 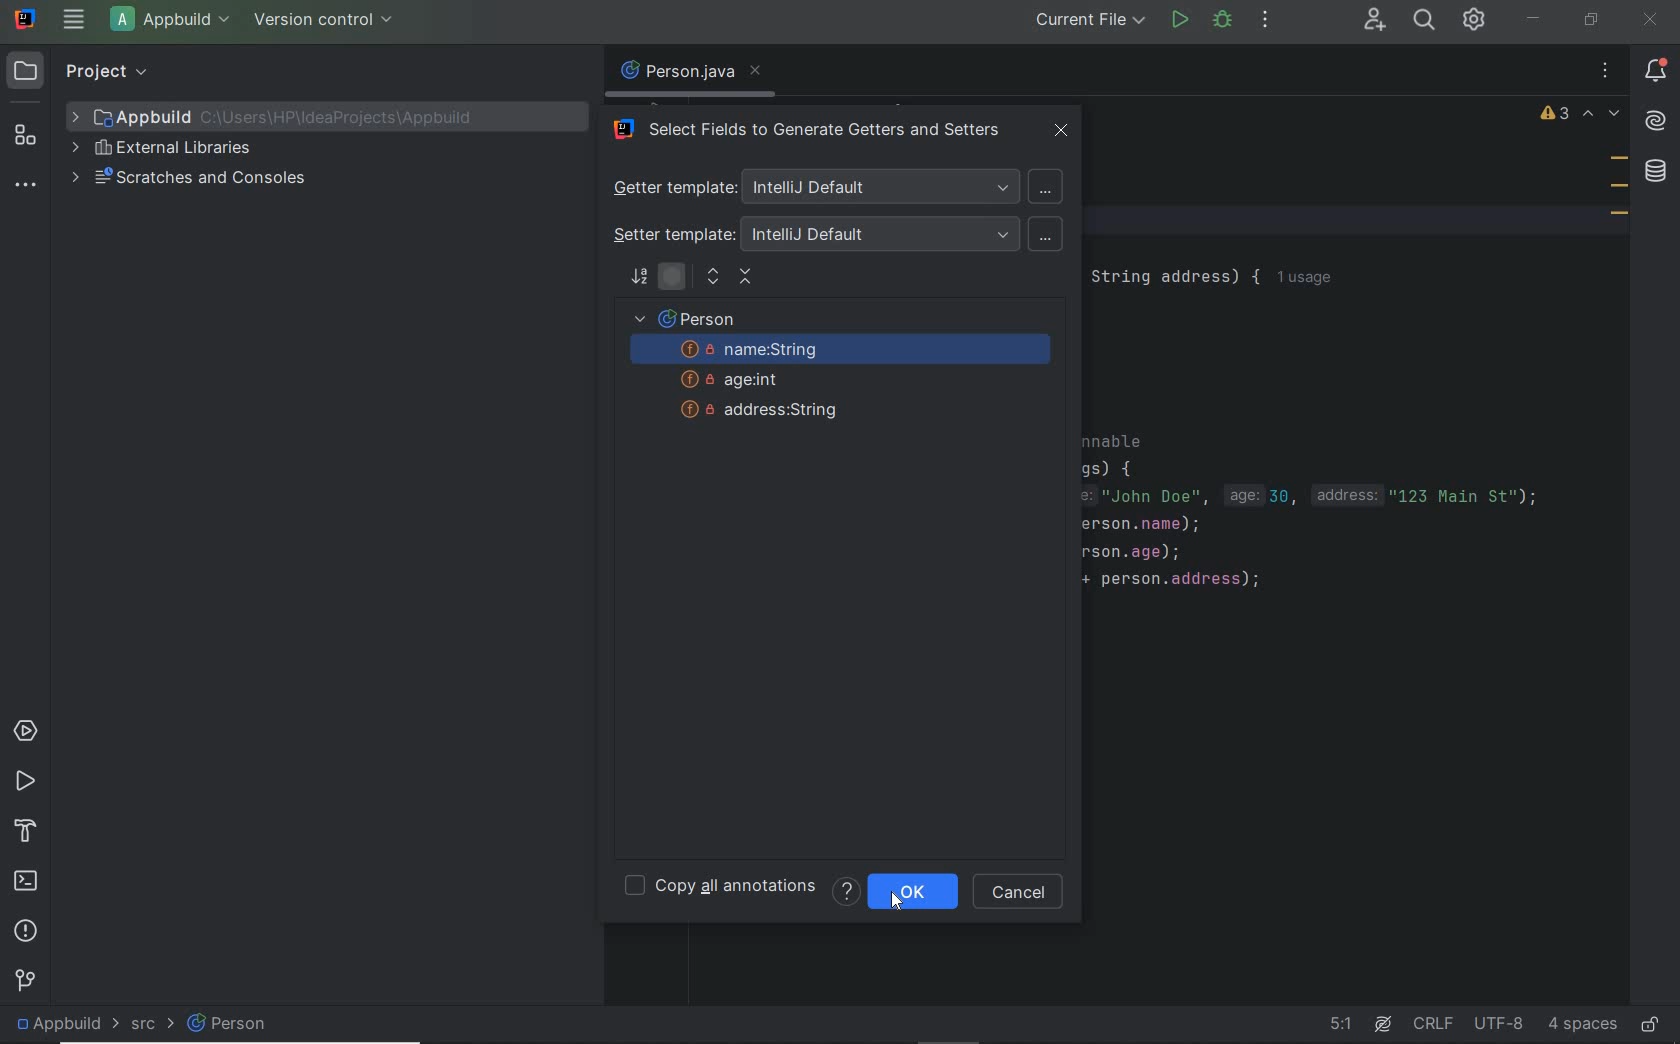 What do you see at coordinates (1090, 19) in the screenshot?
I see `run/debug configurations: current file` at bounding box center [1090, 19].